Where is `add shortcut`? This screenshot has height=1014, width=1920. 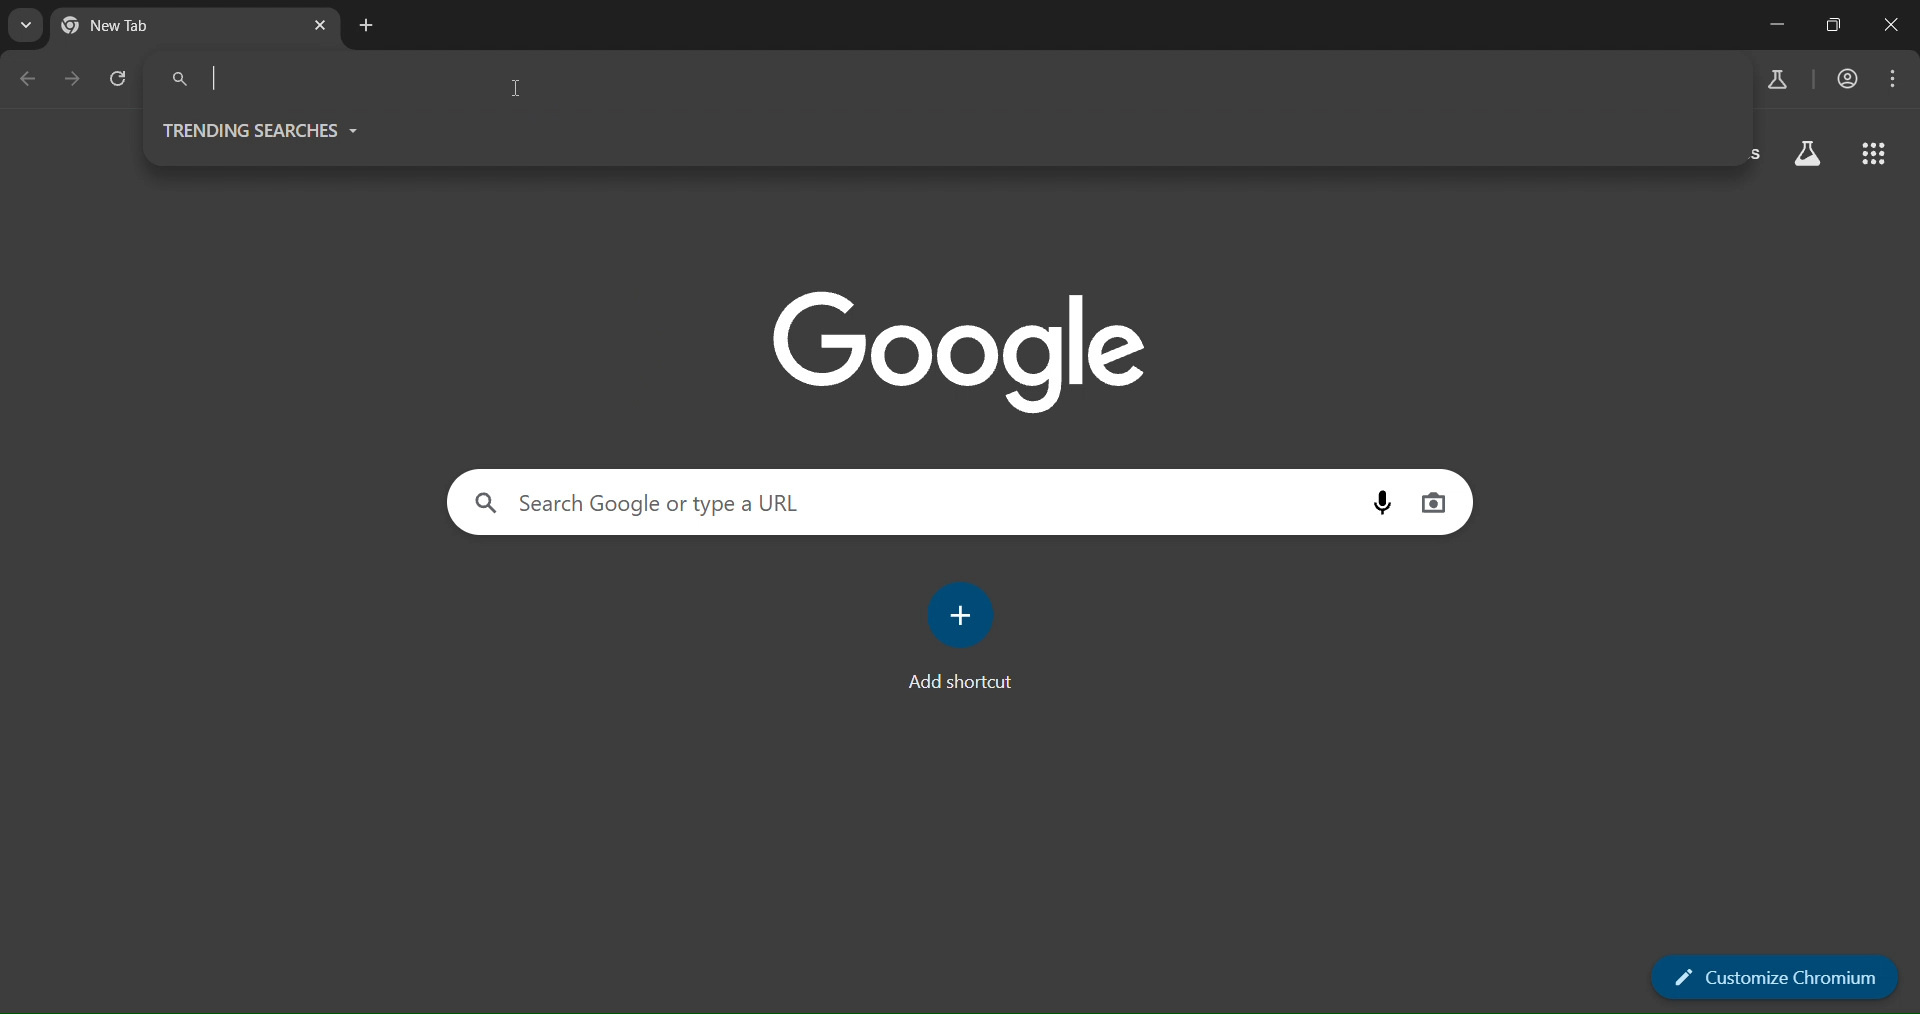 add shortcut is located at coordinates (968, 635).